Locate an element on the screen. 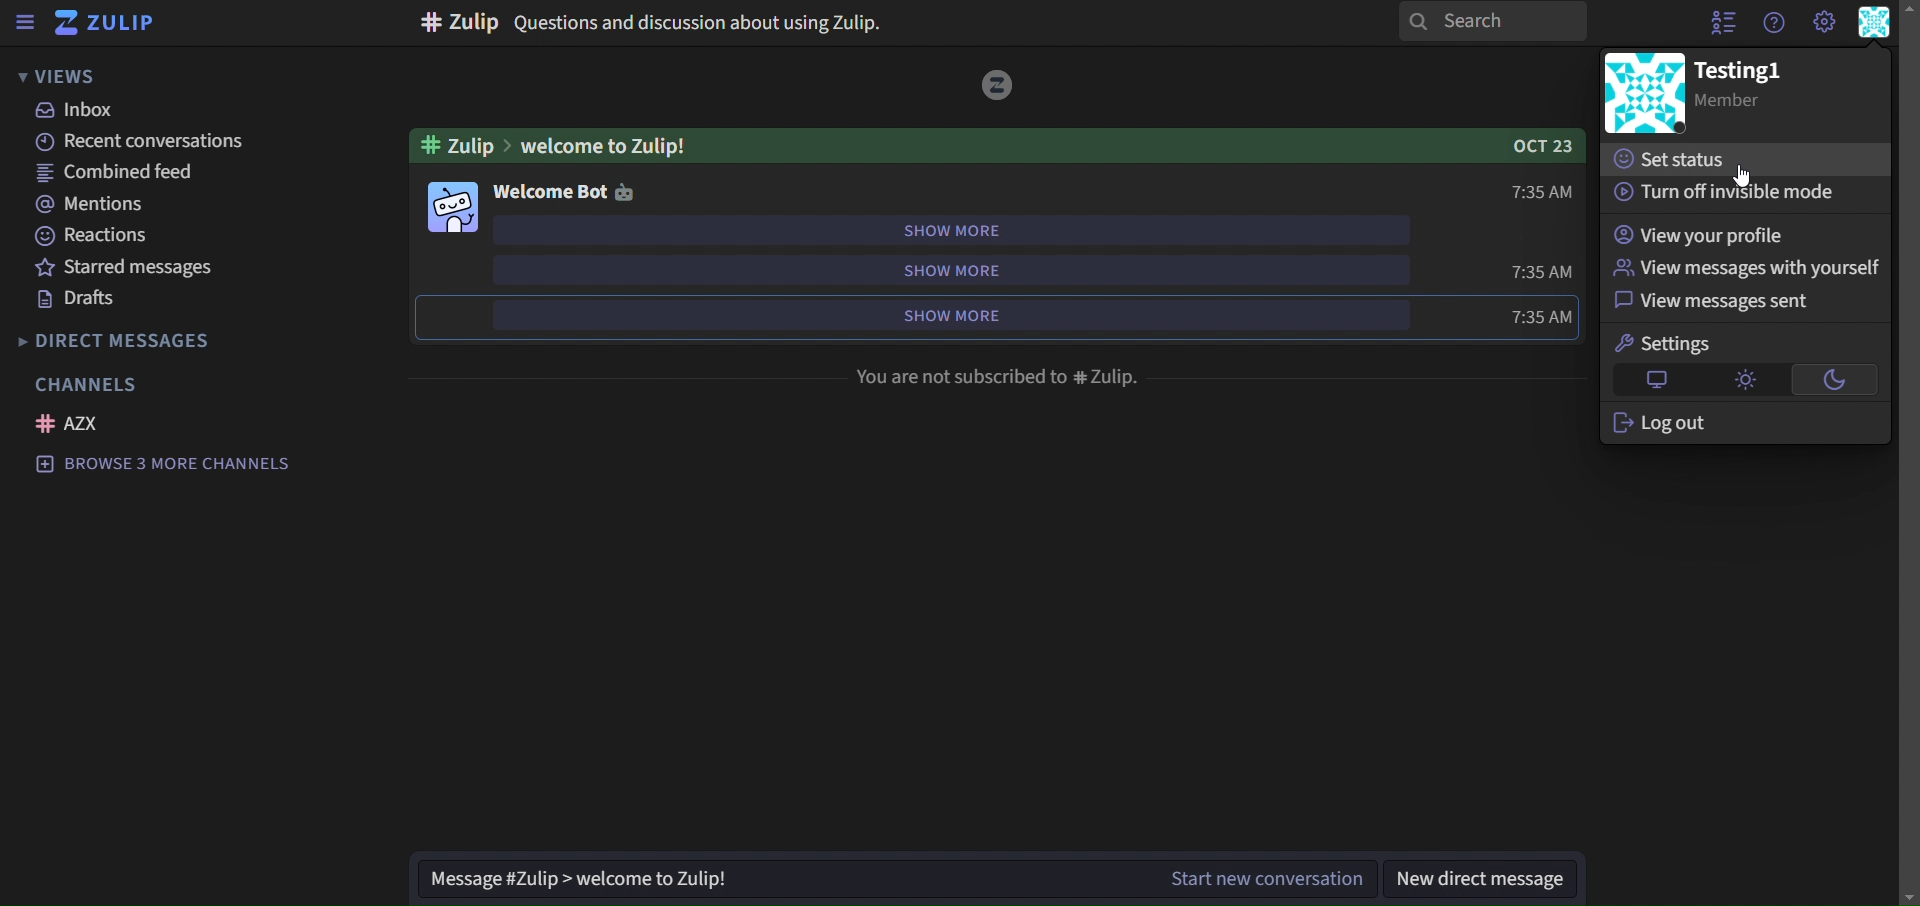 This screenshot has height=906, width=1920. sidebar is located at coordinates (25, 22).